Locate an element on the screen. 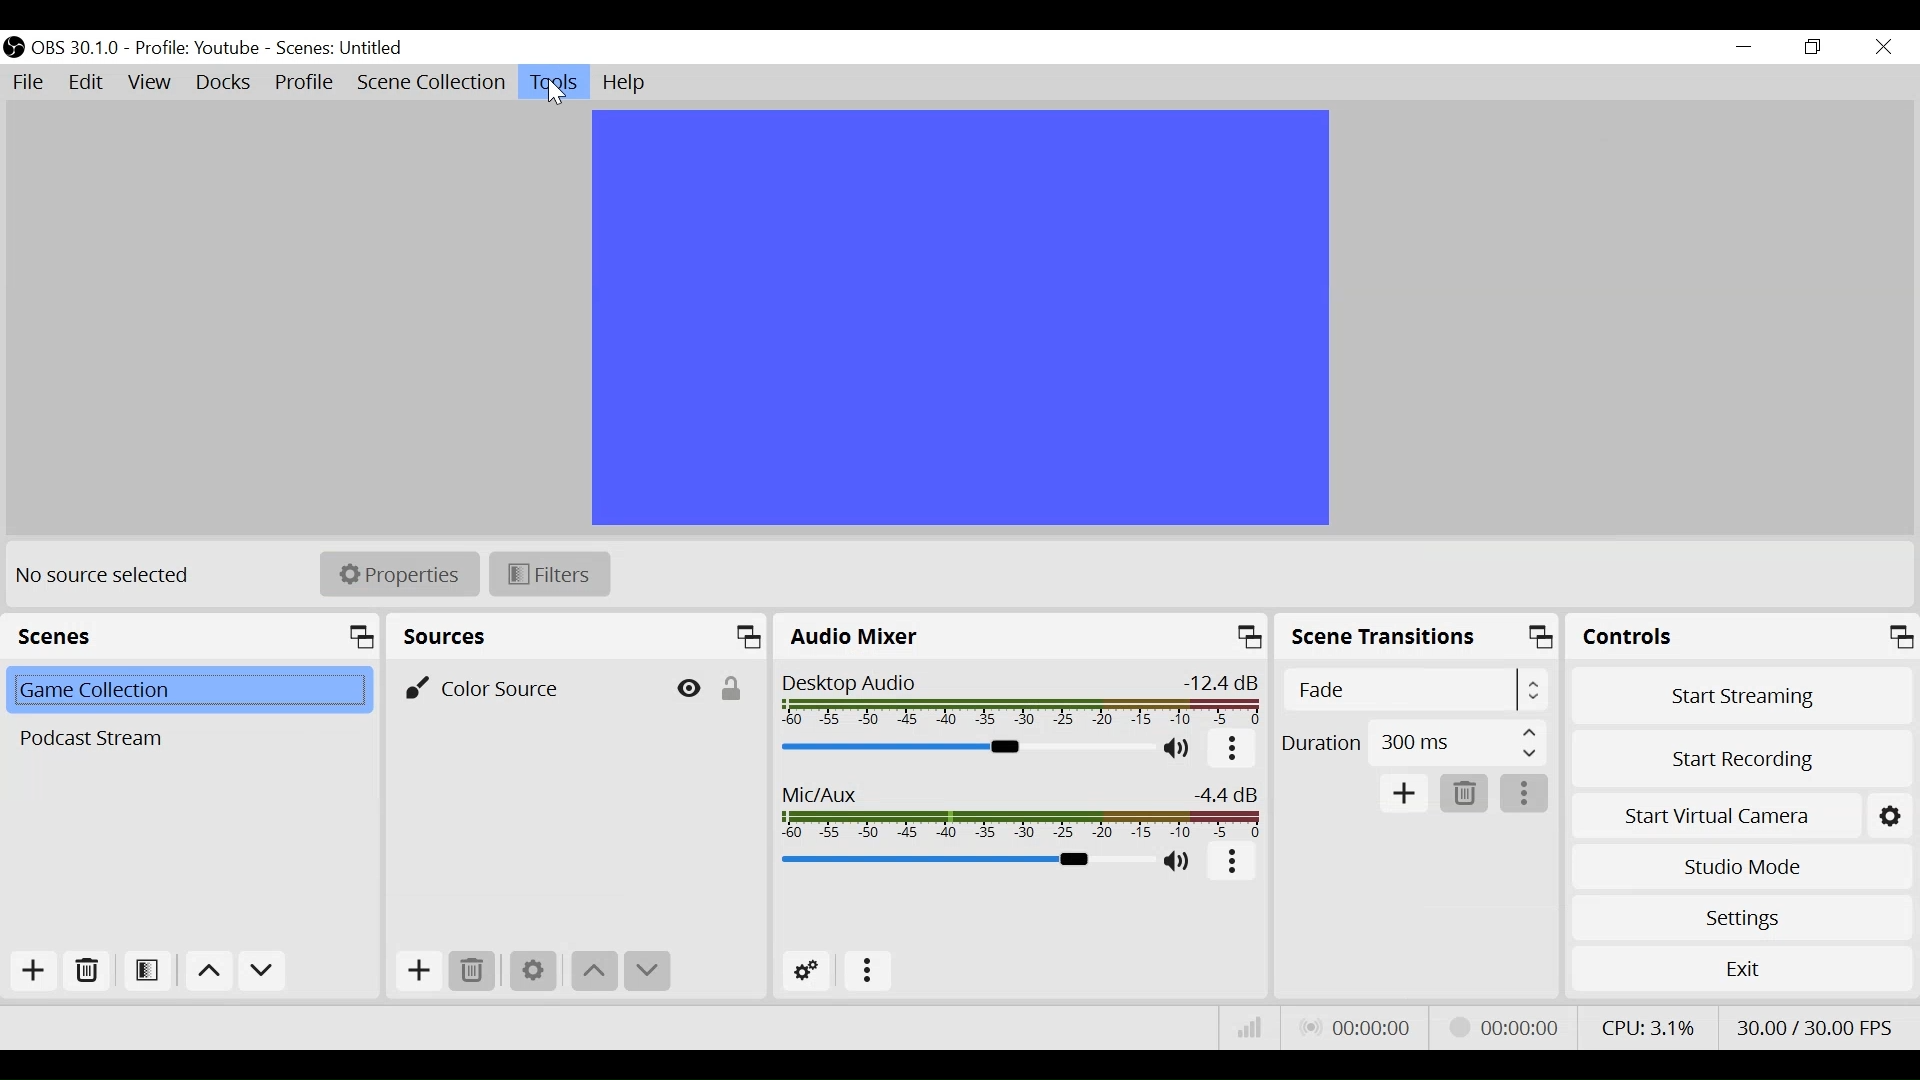  settings is located at coordinates (1893, 814).